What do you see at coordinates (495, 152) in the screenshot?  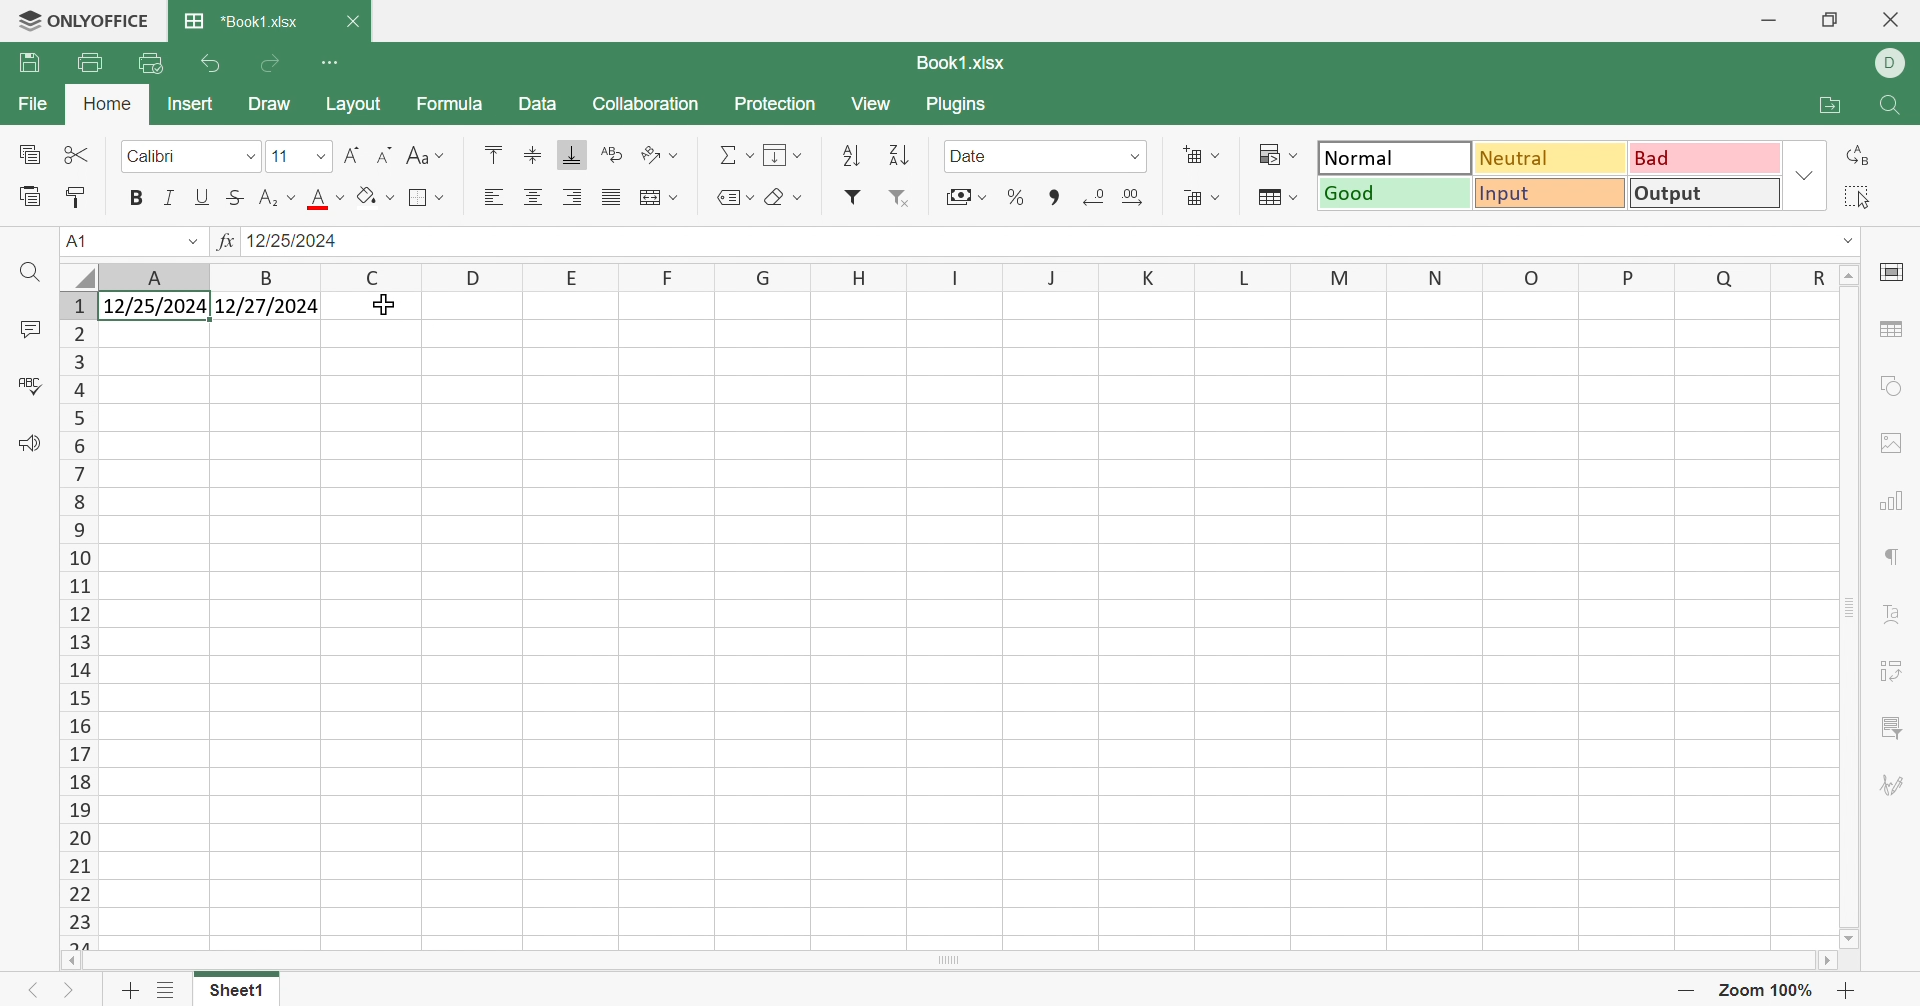 I see `Align Top` at bounding box center [495, 152].